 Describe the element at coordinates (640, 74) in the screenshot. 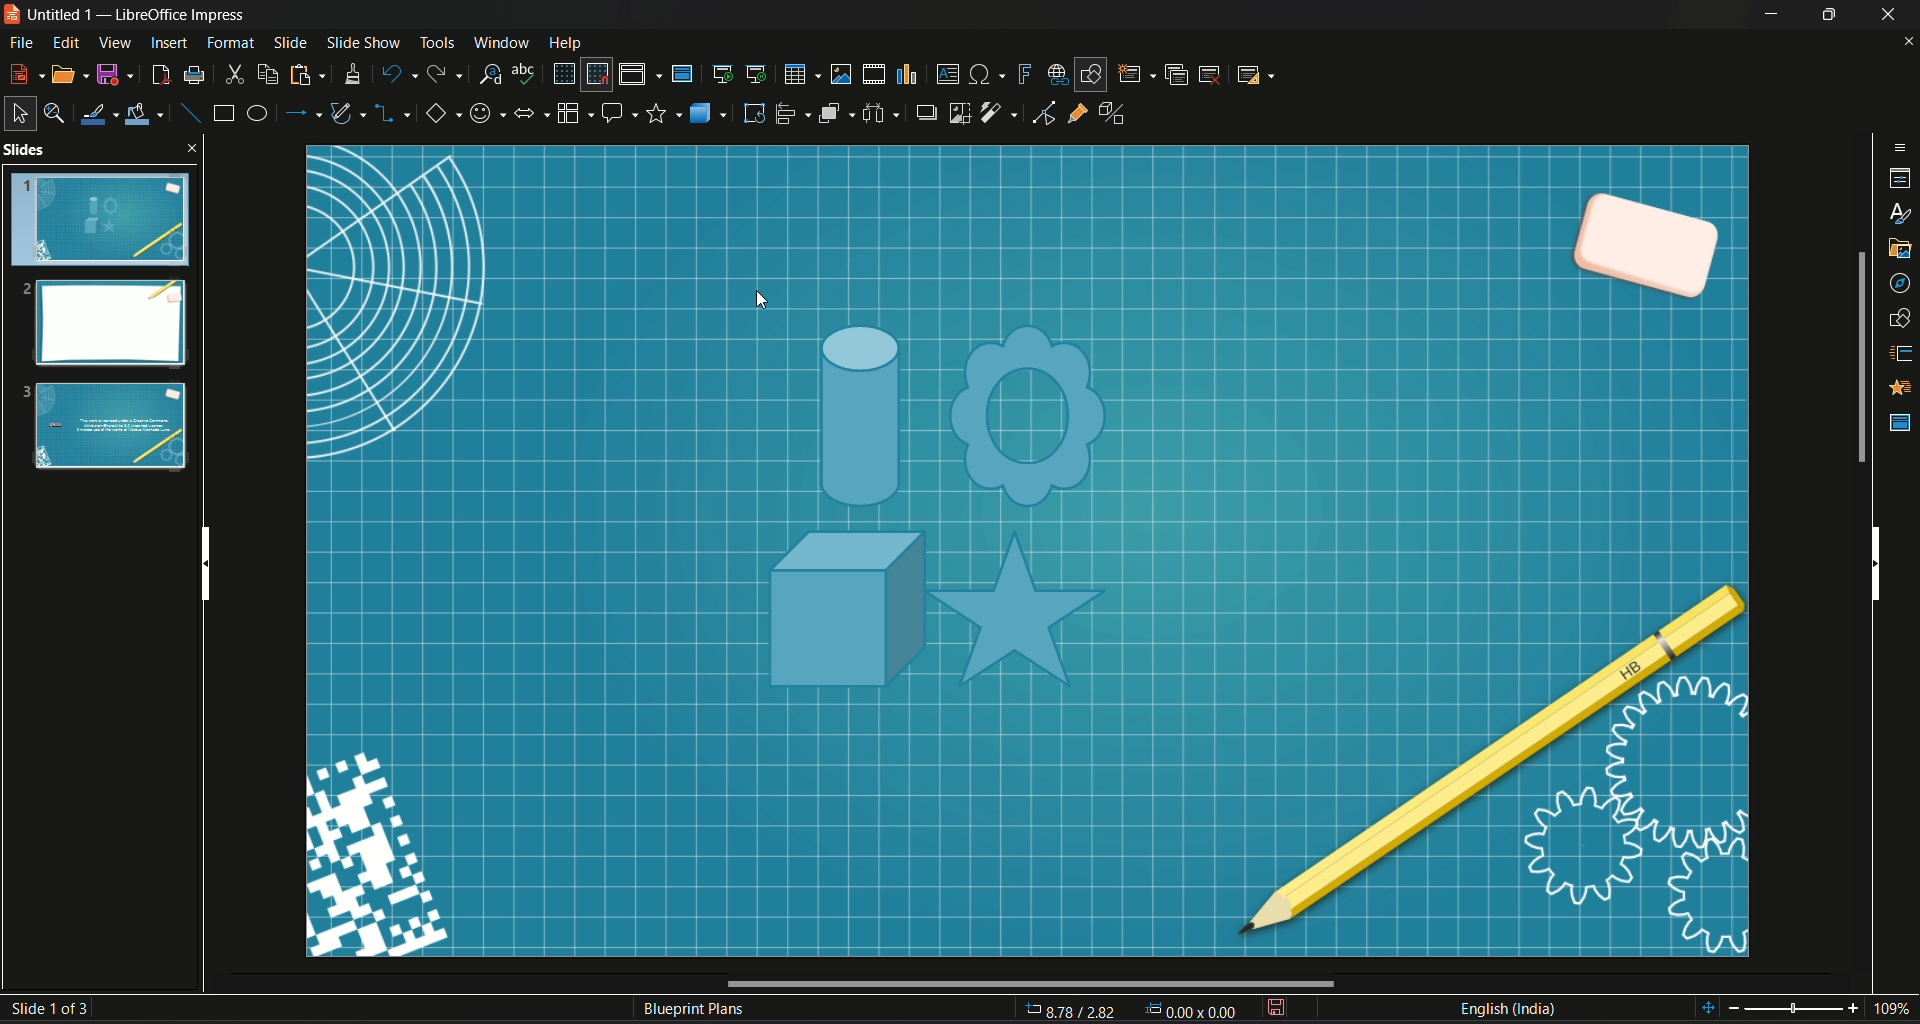

I see `display views` at that location.